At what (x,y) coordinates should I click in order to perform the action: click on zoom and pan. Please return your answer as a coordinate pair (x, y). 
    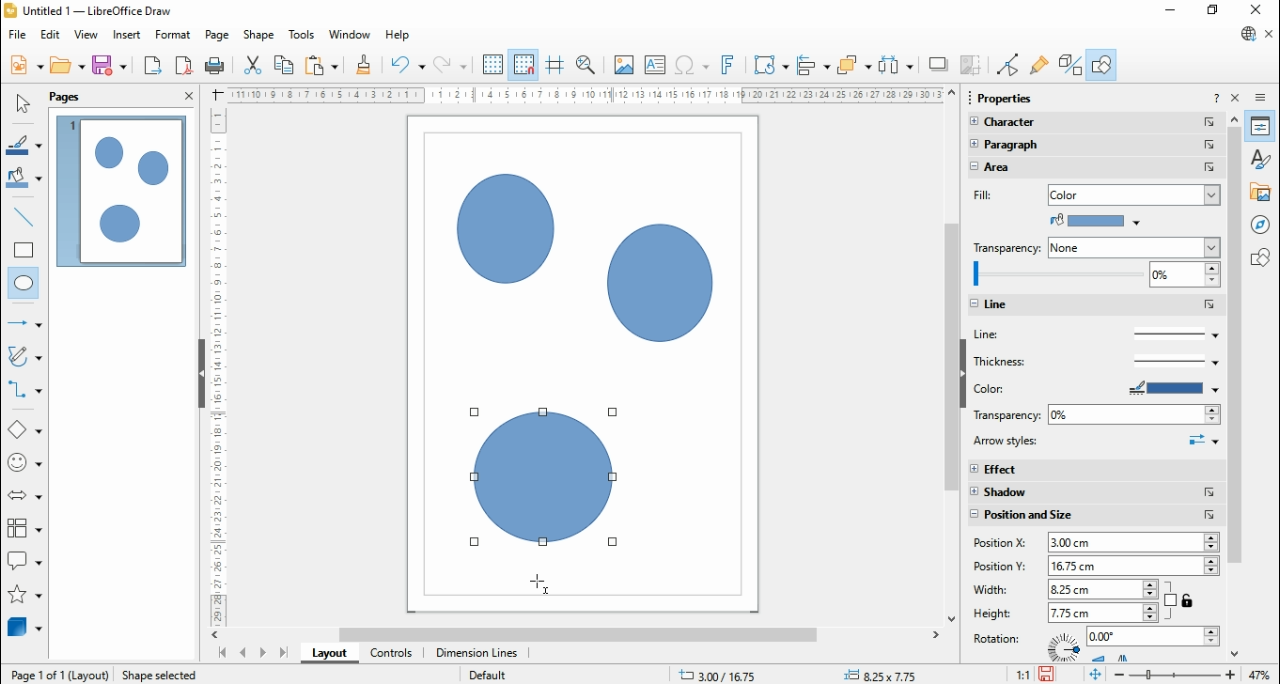
    Looking at the image, I should click on (586, 66).